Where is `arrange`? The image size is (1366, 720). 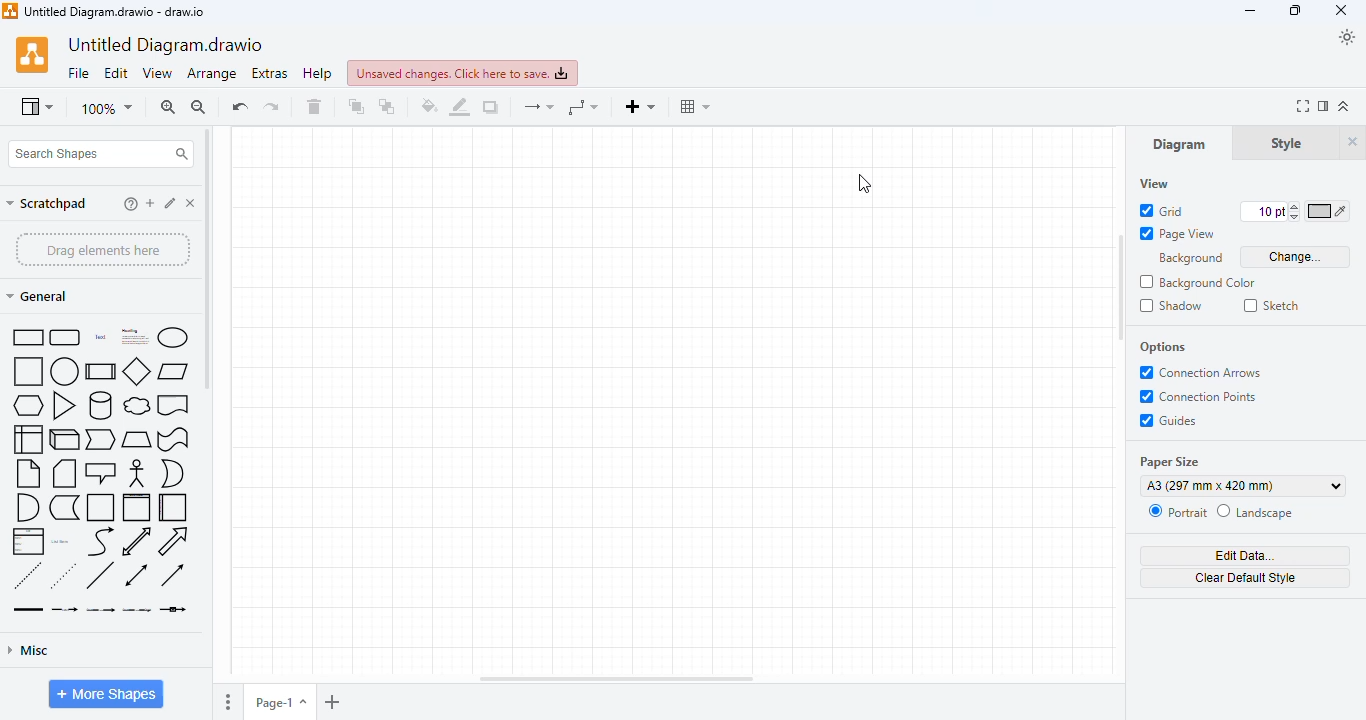
arrange is located at coordinates (212, 74).